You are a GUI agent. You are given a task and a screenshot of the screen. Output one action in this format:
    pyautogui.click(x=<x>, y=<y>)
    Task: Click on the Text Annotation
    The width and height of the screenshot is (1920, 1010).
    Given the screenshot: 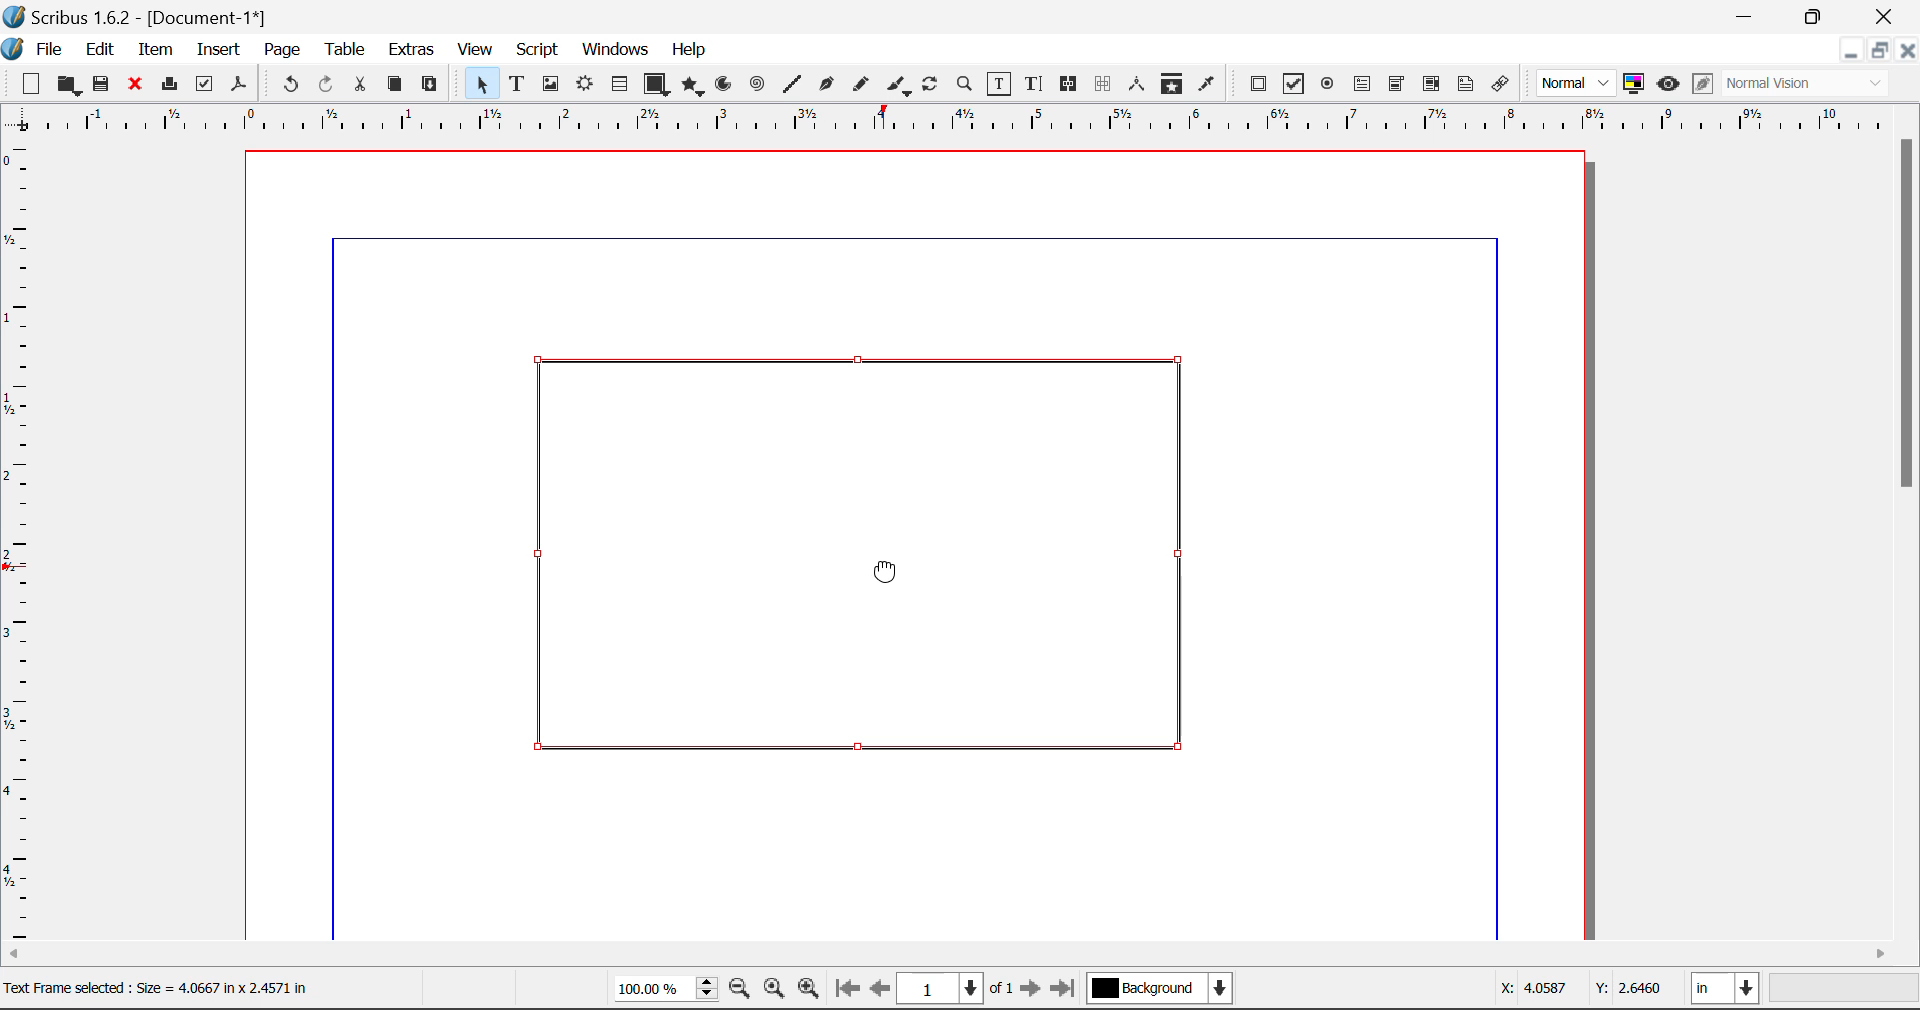 What is the action you would take?
    pyautogui.click(x=1466, y=84)
    